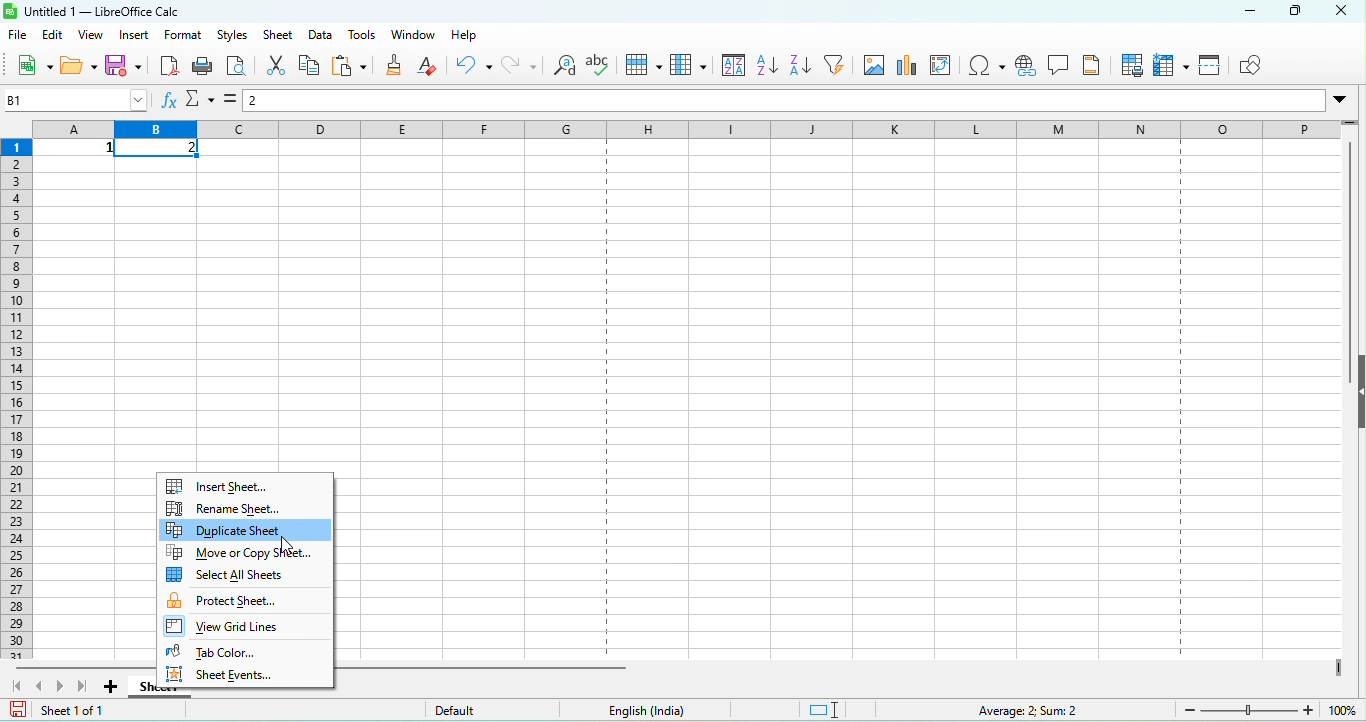 This screenshot has width=1366, height=722. What do you see at coordinates (1272, 710) in the screenshot?
I see `zoom` at bounding box center [1272, 710].